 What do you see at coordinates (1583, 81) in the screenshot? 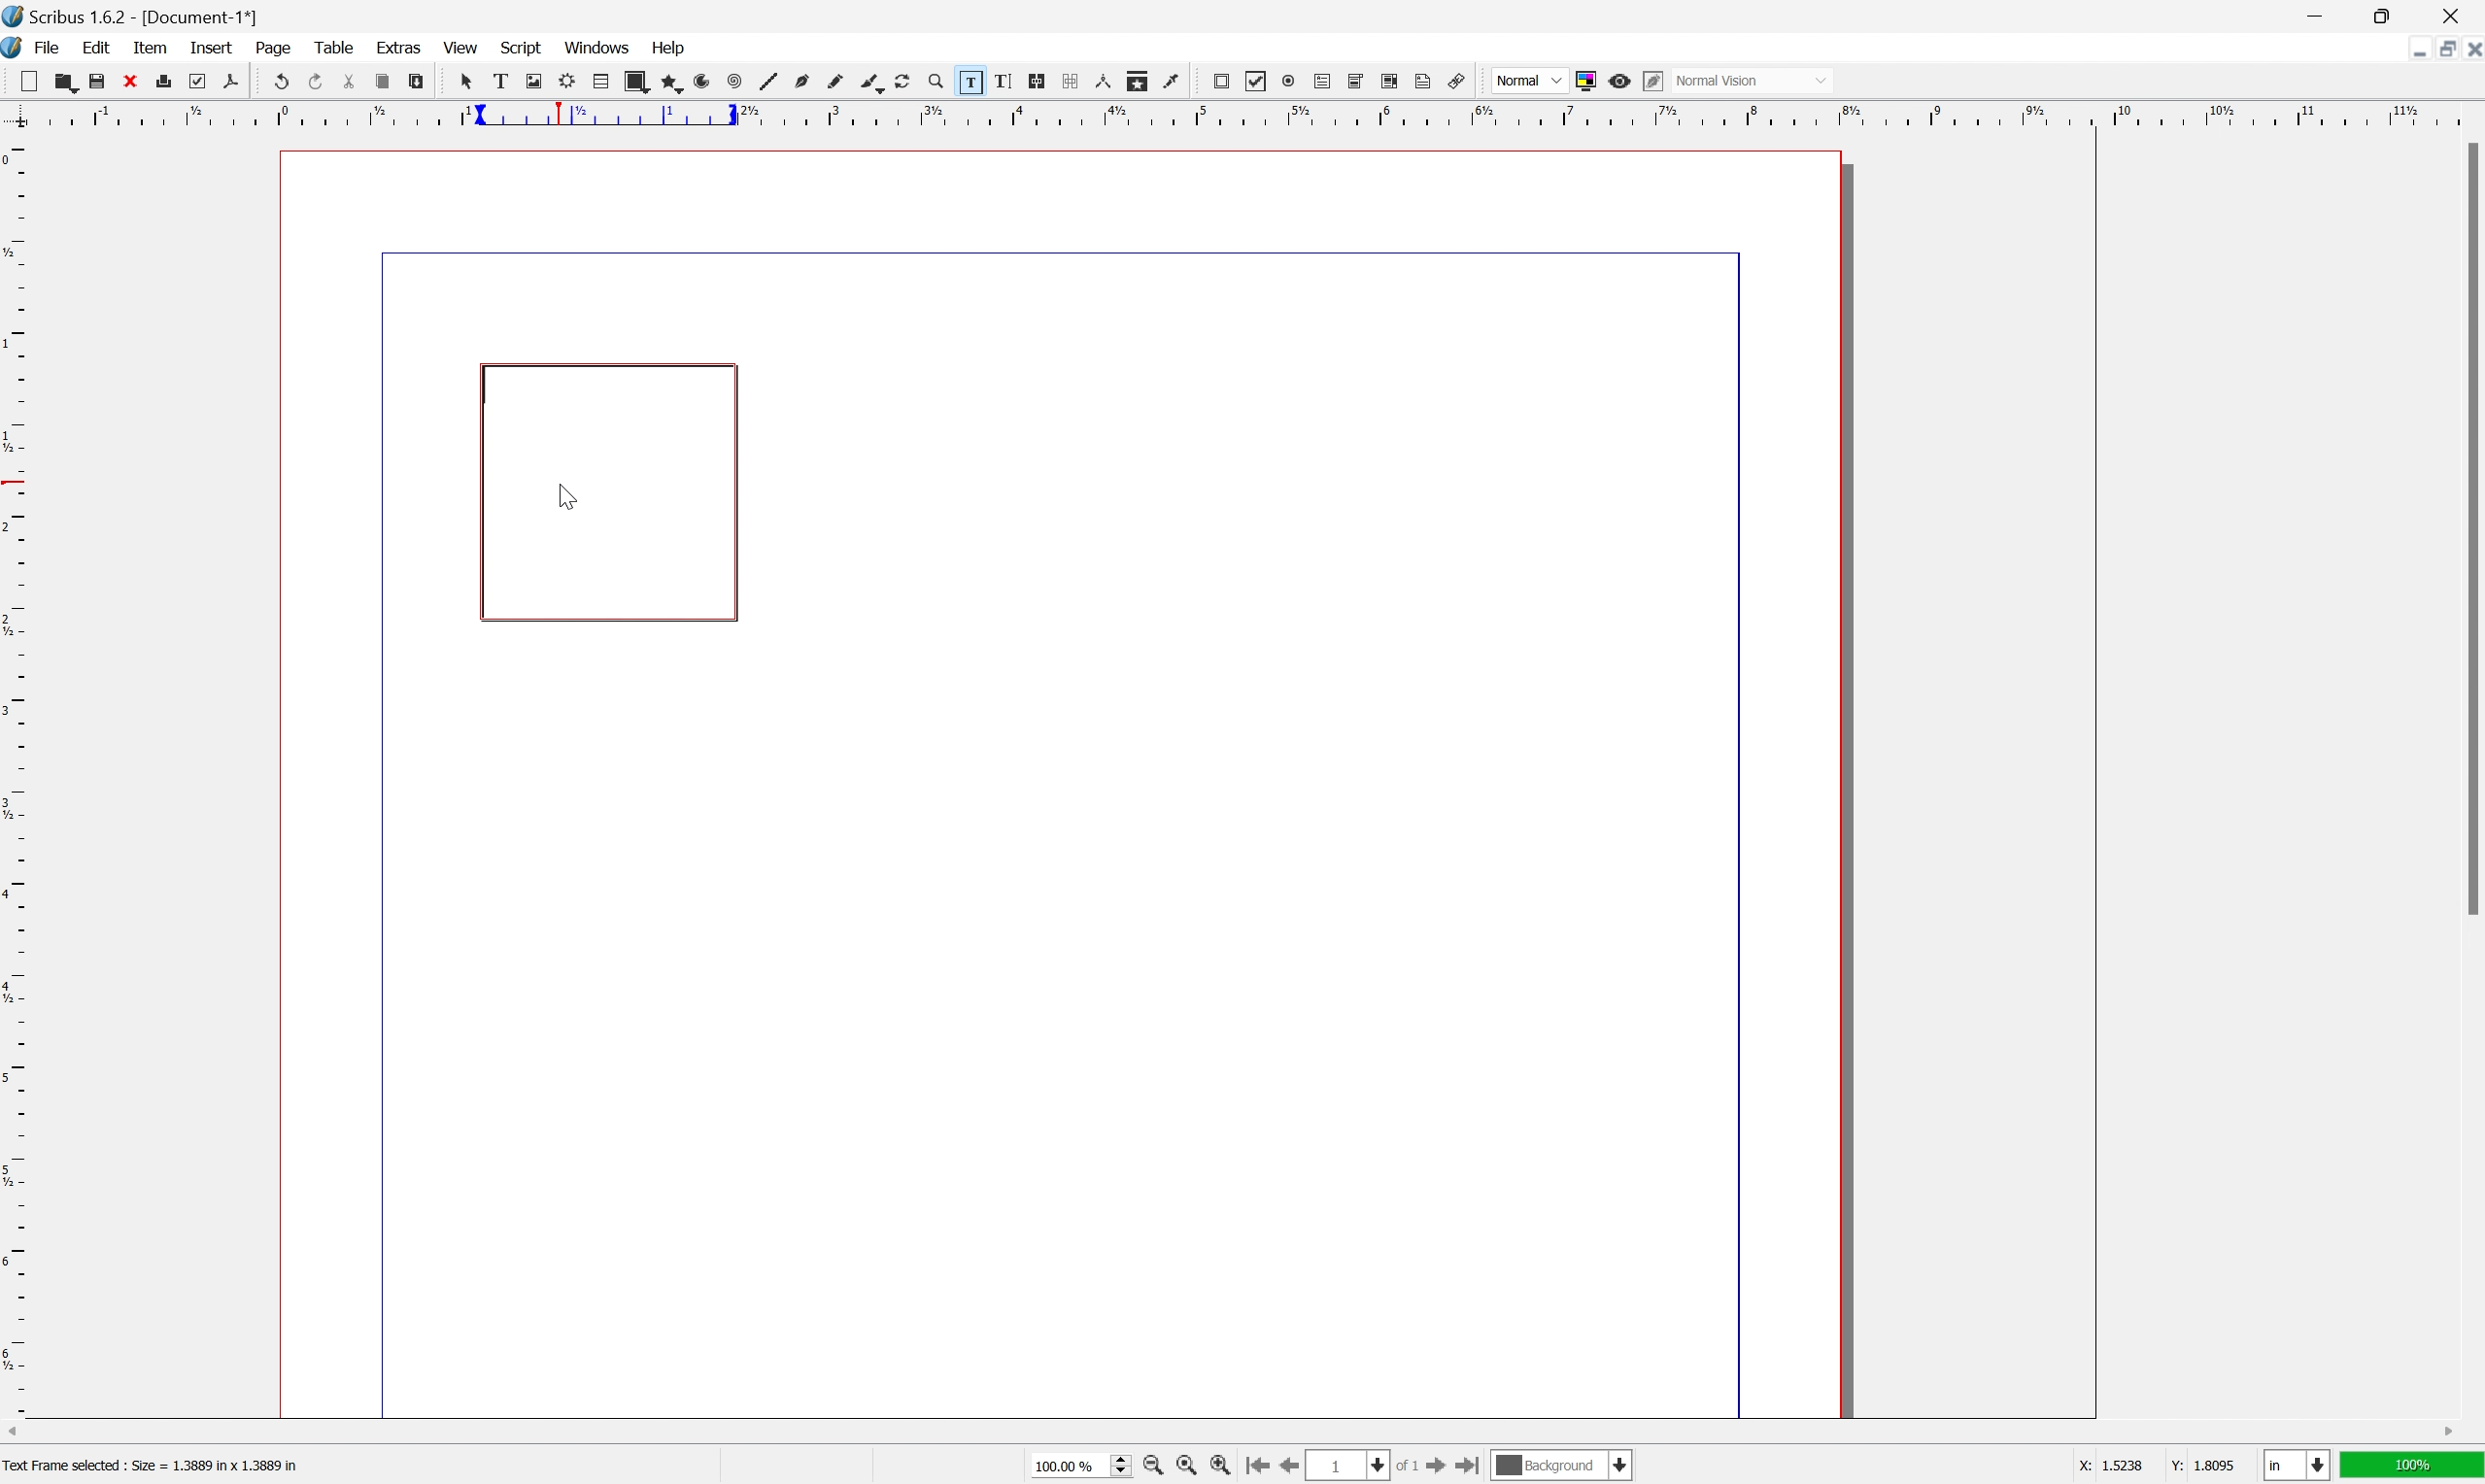
I see `toggle color management system` at bounding box center [1583, 81].